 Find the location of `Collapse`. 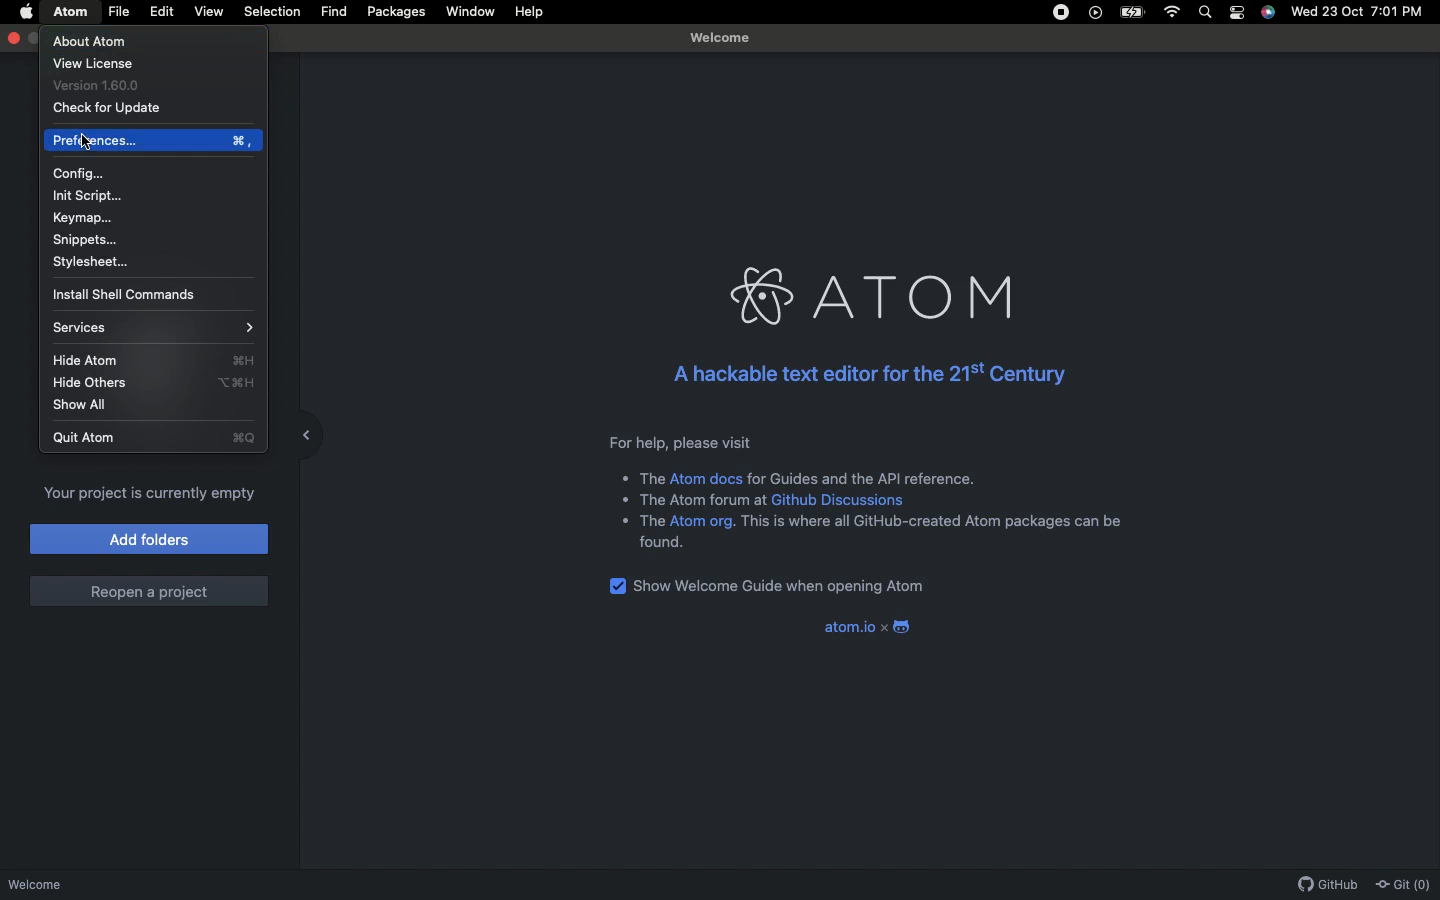

Collapse is located at coordinates (308, 433).